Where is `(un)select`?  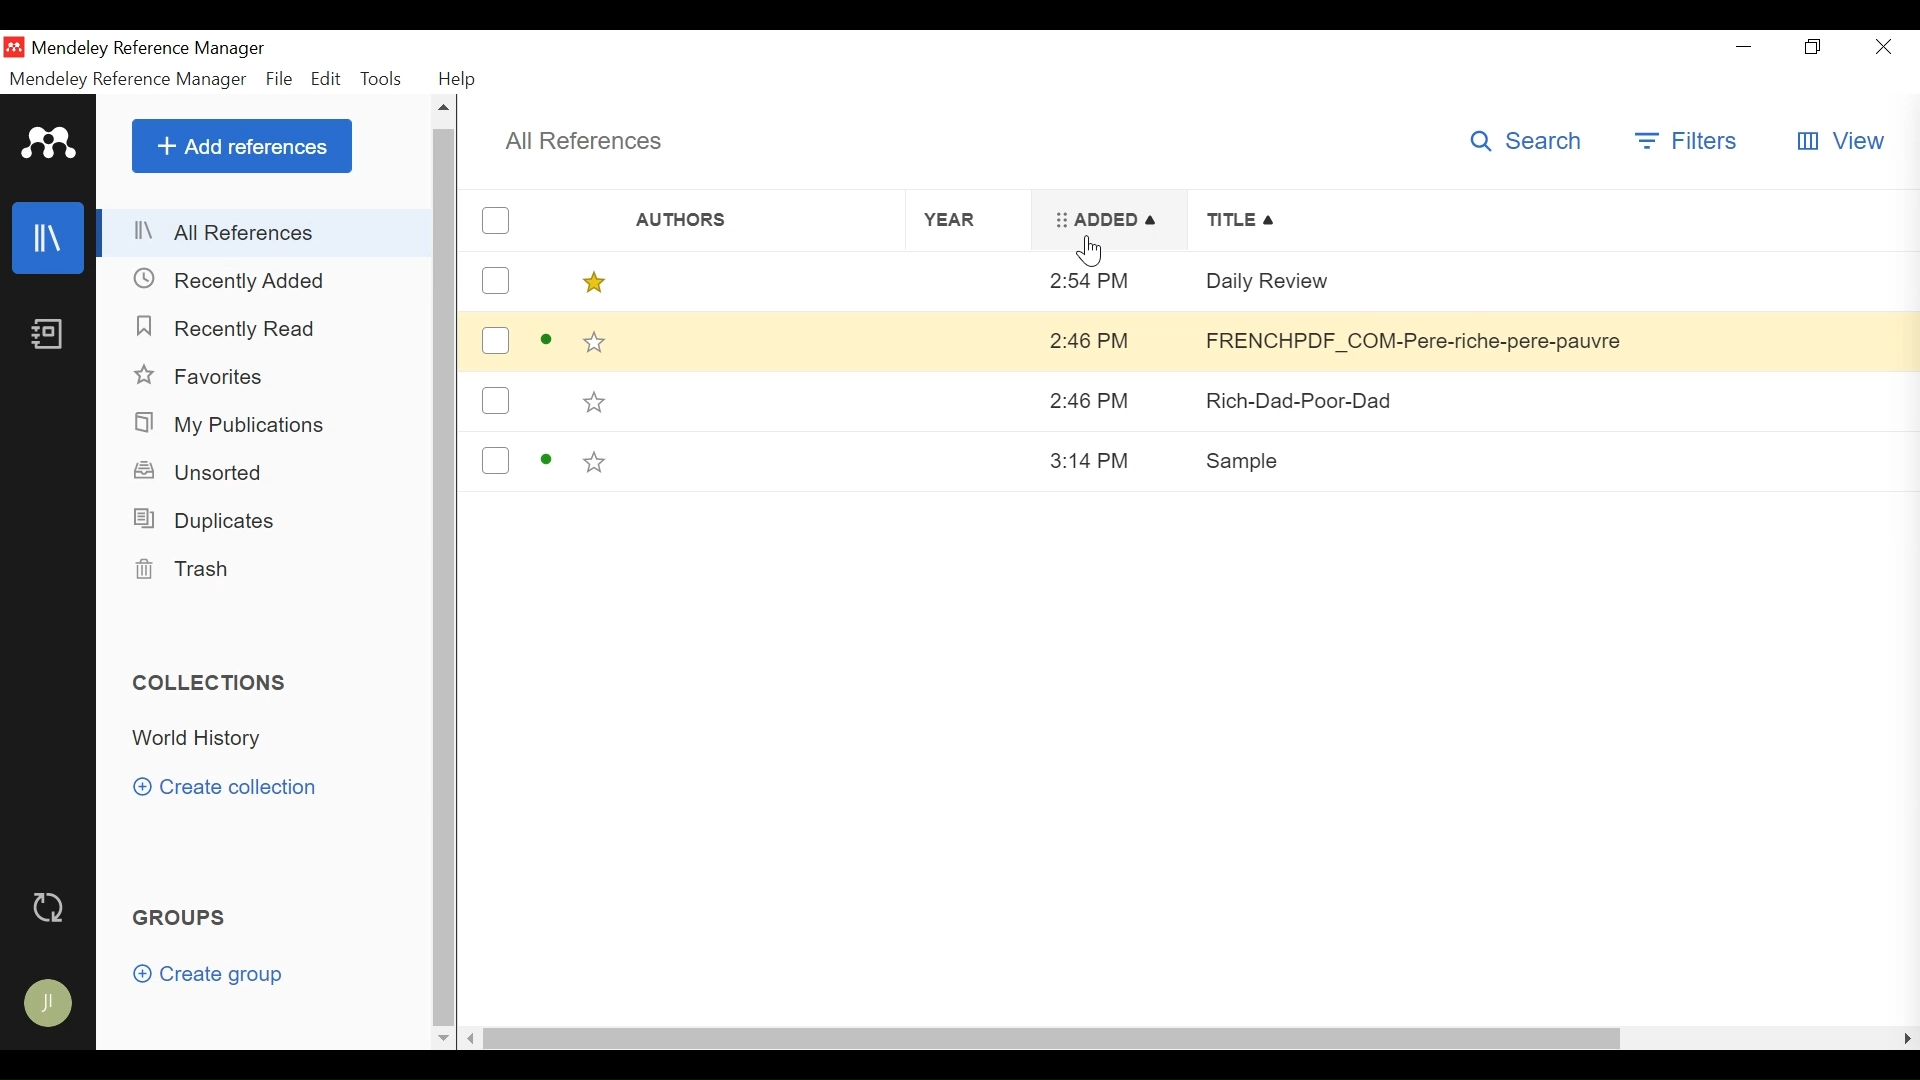
(un)select is located at coordinates (493, 279).